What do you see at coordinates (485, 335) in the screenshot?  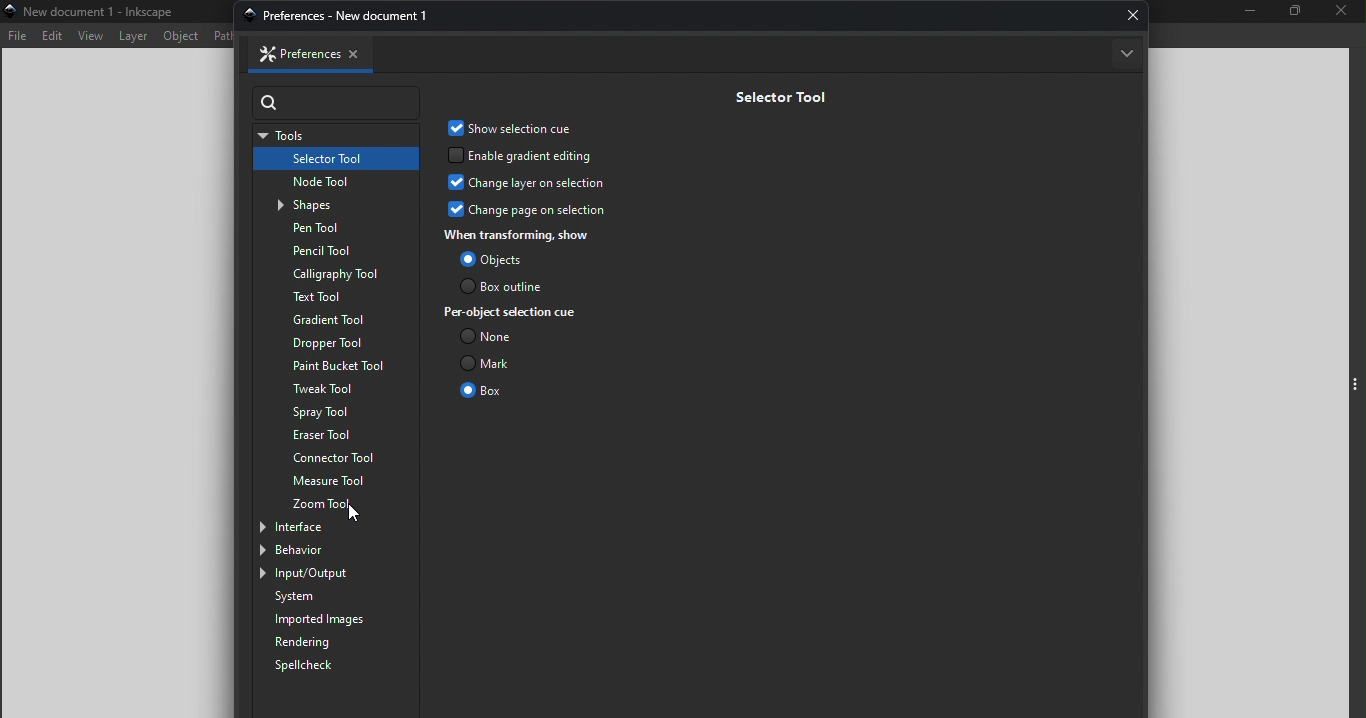 I see `None` at bounding box center [485, 335].